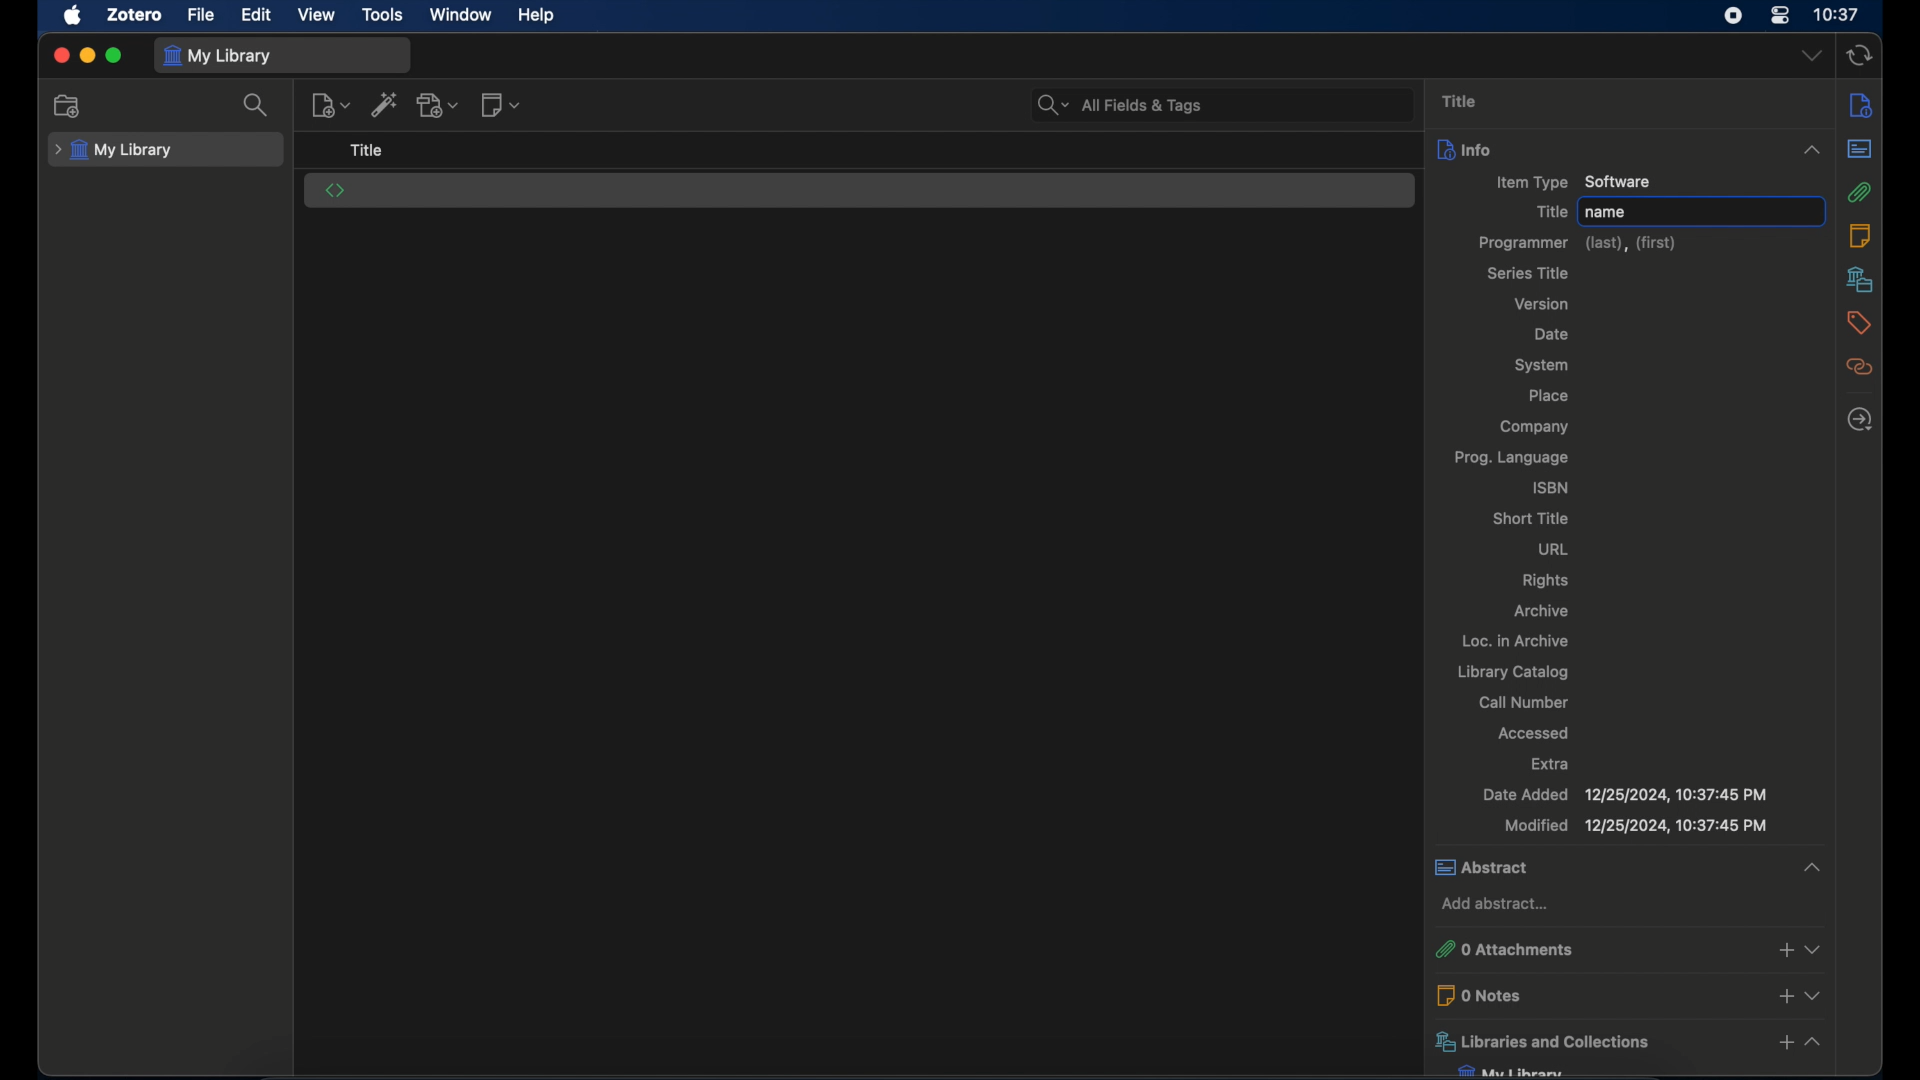 The image size is (1920, 1080). I want to click on dropdown, so click(1813, 57).